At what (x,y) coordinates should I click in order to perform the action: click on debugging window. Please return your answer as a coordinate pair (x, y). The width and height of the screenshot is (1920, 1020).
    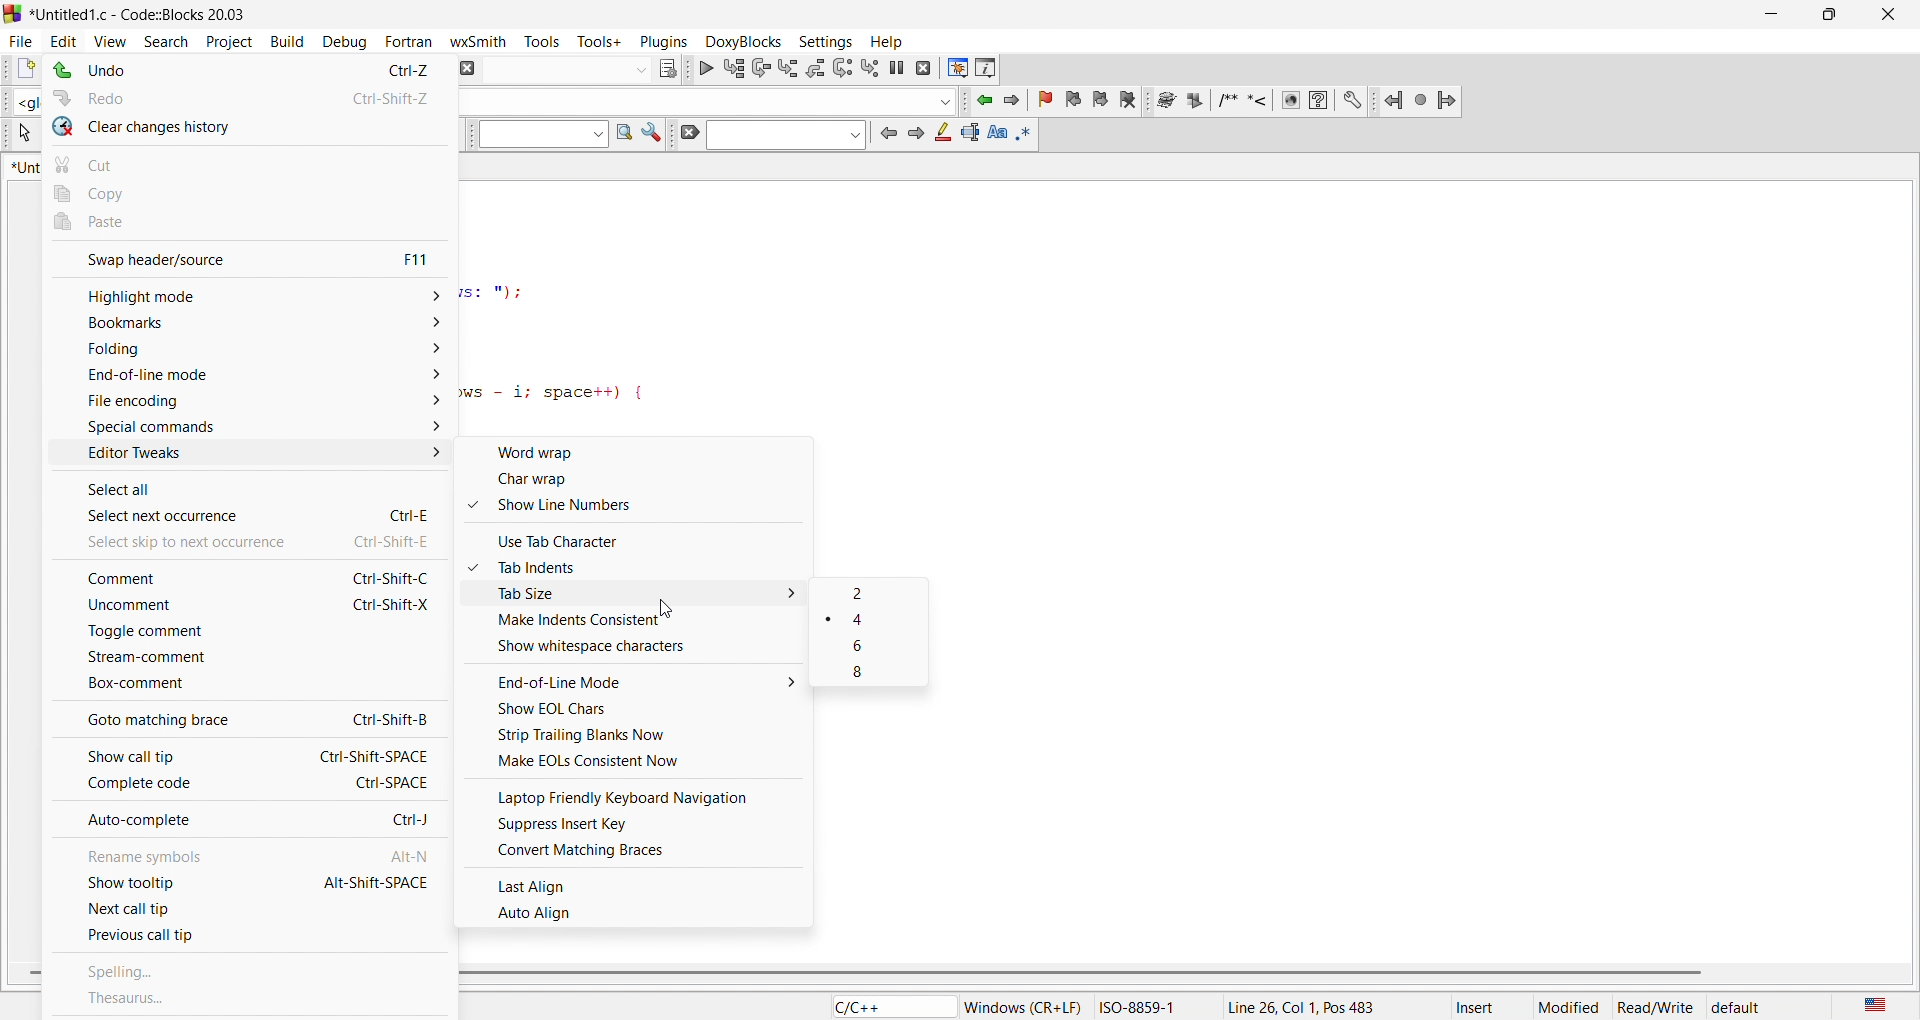
    Looking at the image, I should click on (952, 67).